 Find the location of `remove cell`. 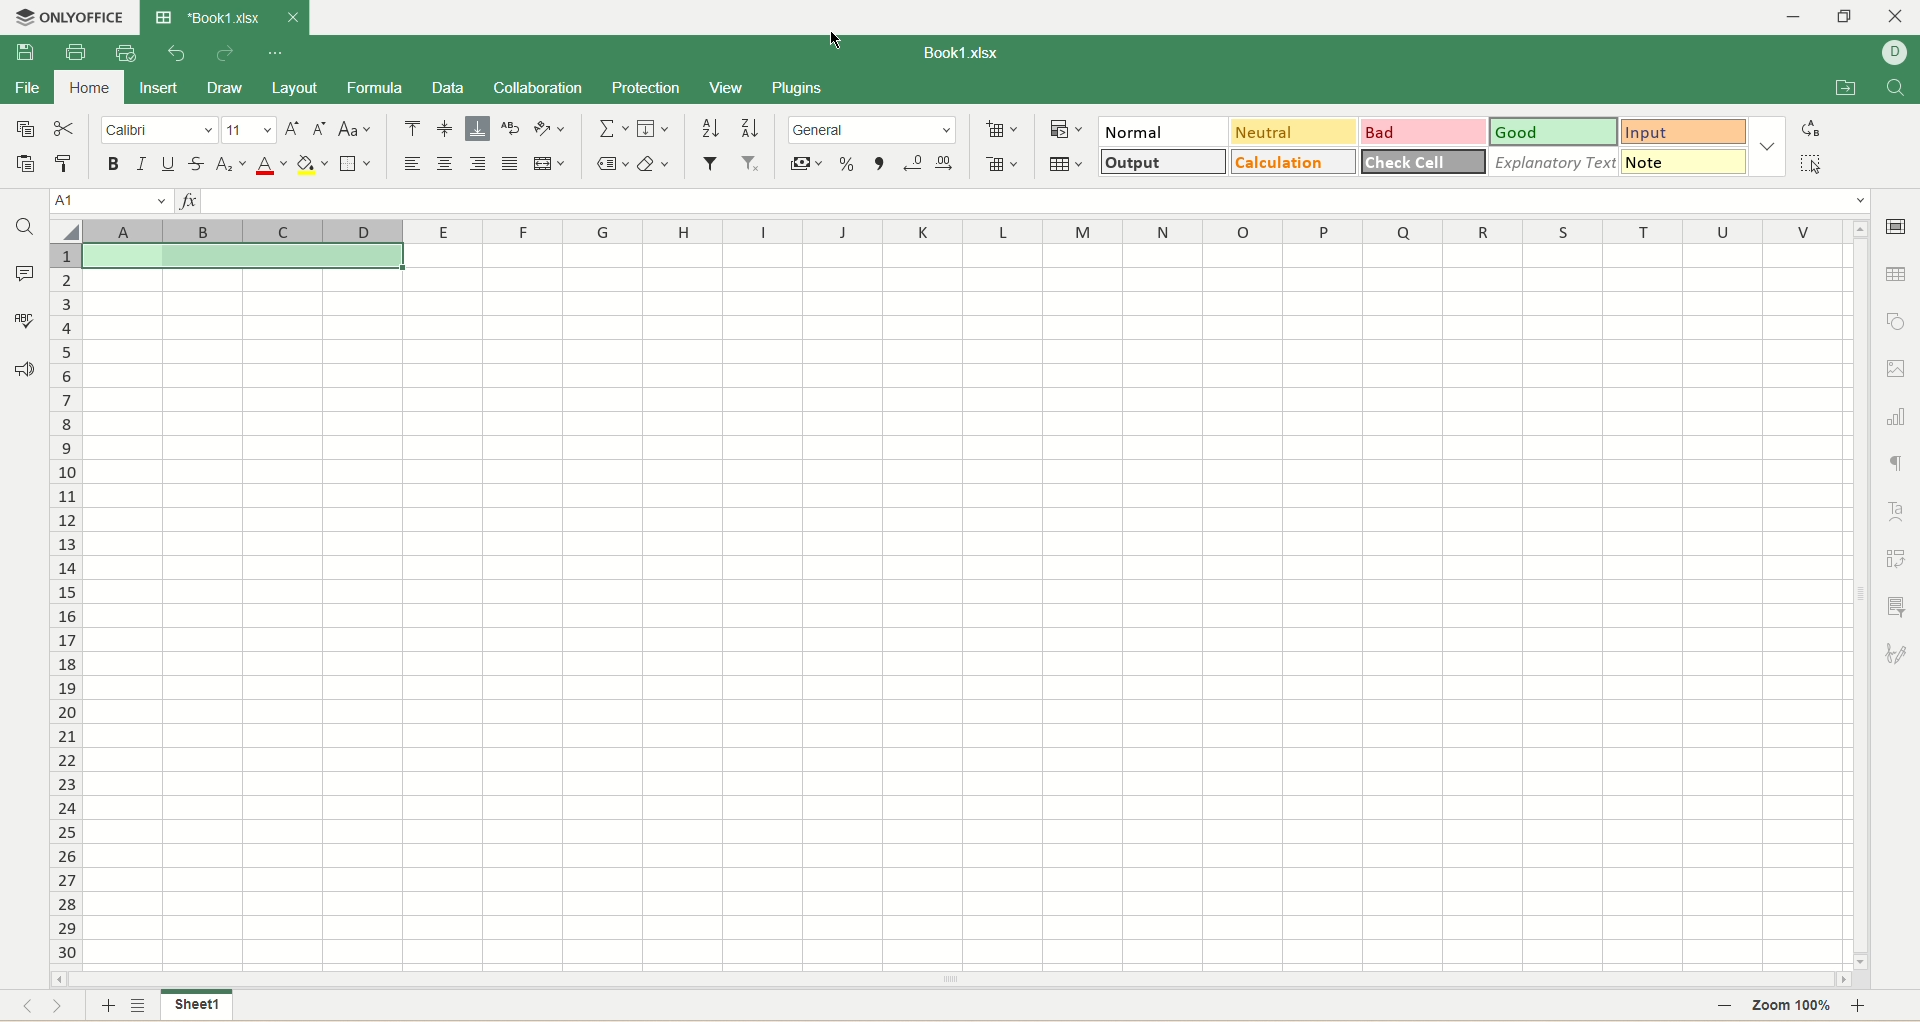

remove cell is located at coordinates (1001, 163).